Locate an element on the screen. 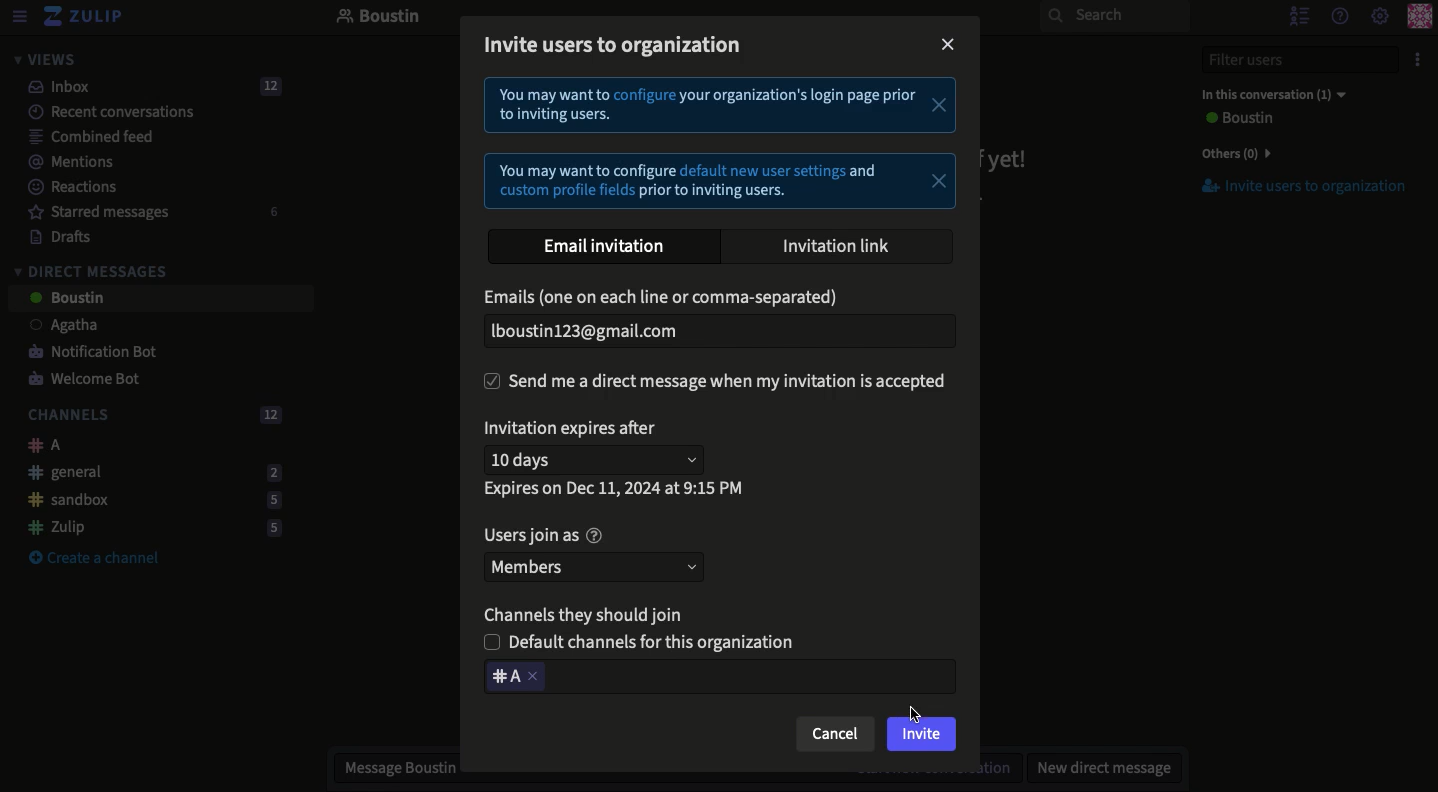 Image resolution: width=1438 pixels, height=792 pixels. New DM is located at coordinates (1099, 767).